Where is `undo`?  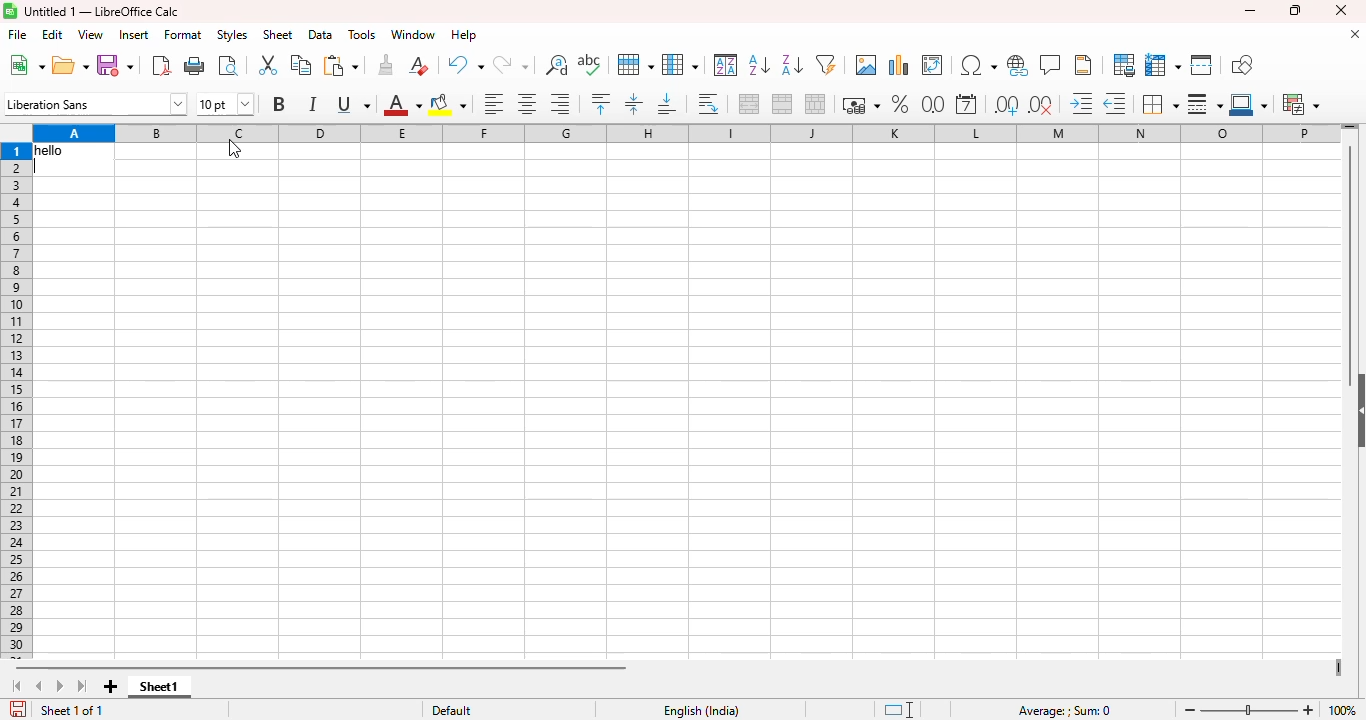 undo is located at coordinates (465, 65).